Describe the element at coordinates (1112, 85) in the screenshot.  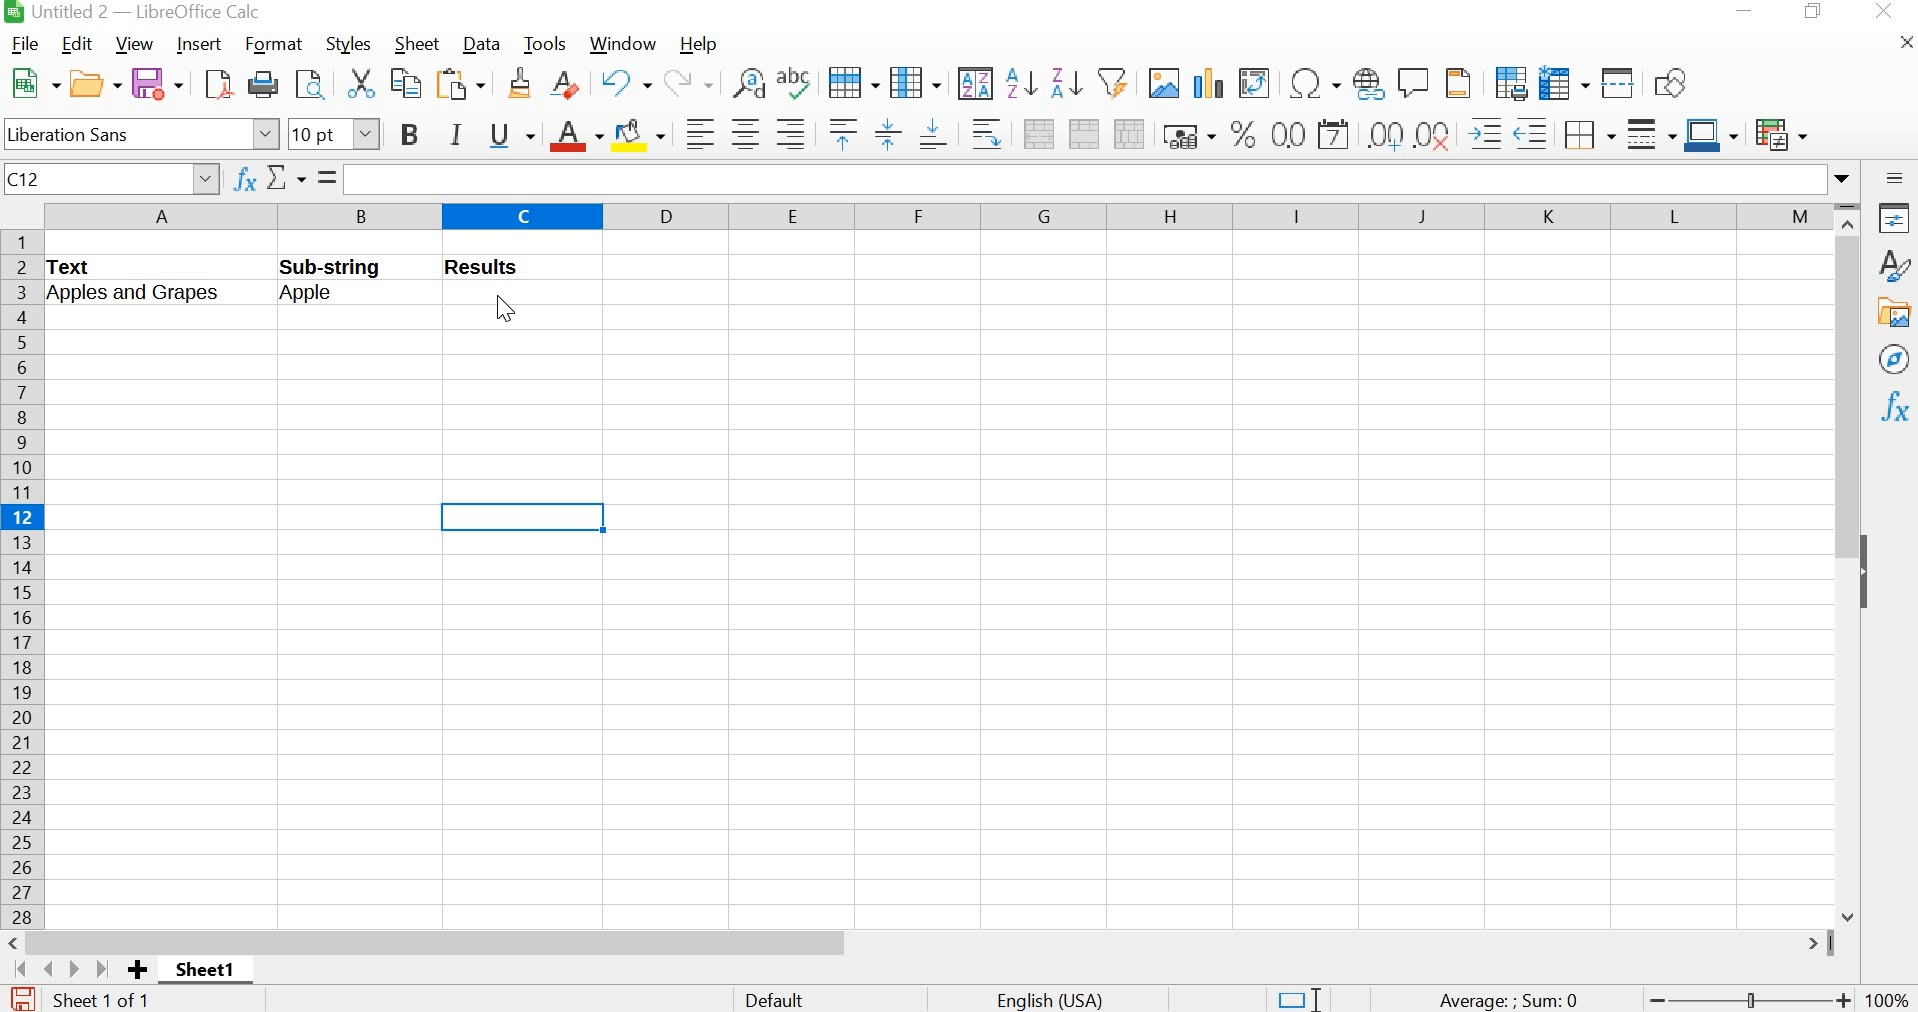
I see `autofilter` at that location.